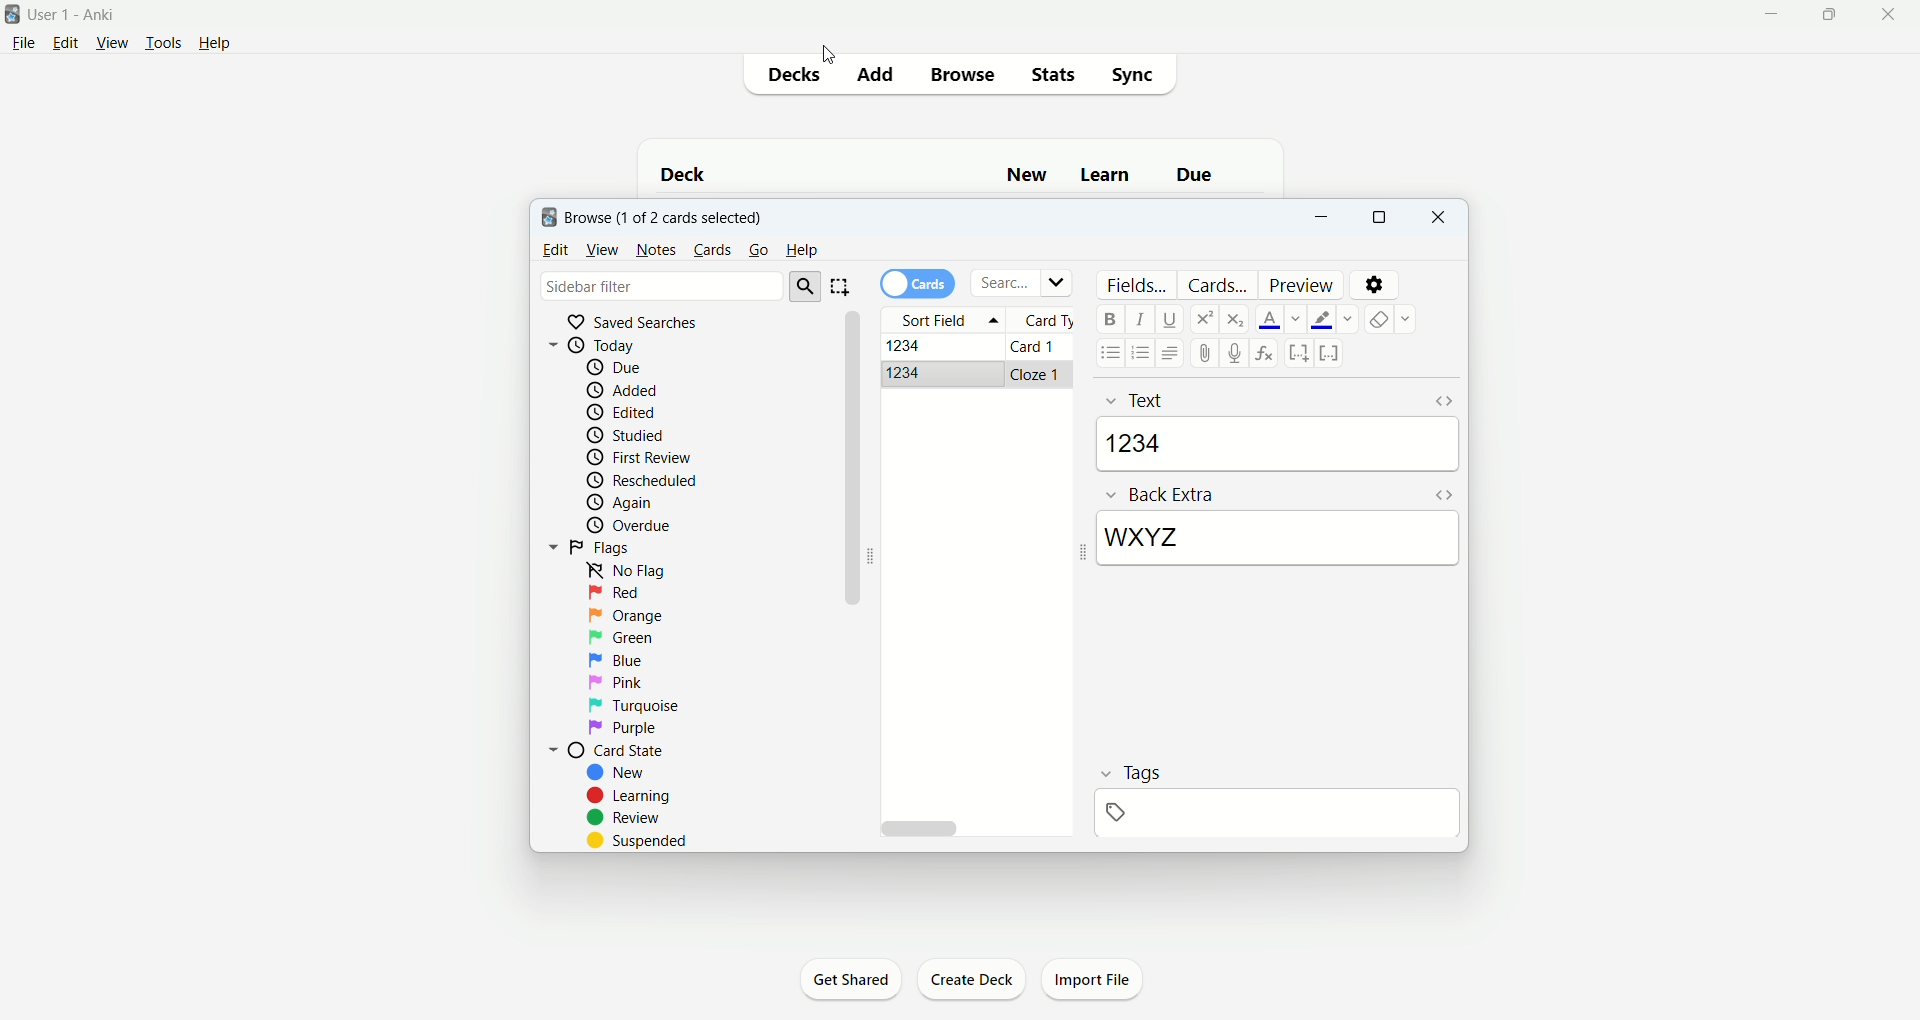 This screenshot has width=1920, height=1020. Describe the element at coordinates (1445, 399) in the screenshot. I see `HTML editor` at that location.